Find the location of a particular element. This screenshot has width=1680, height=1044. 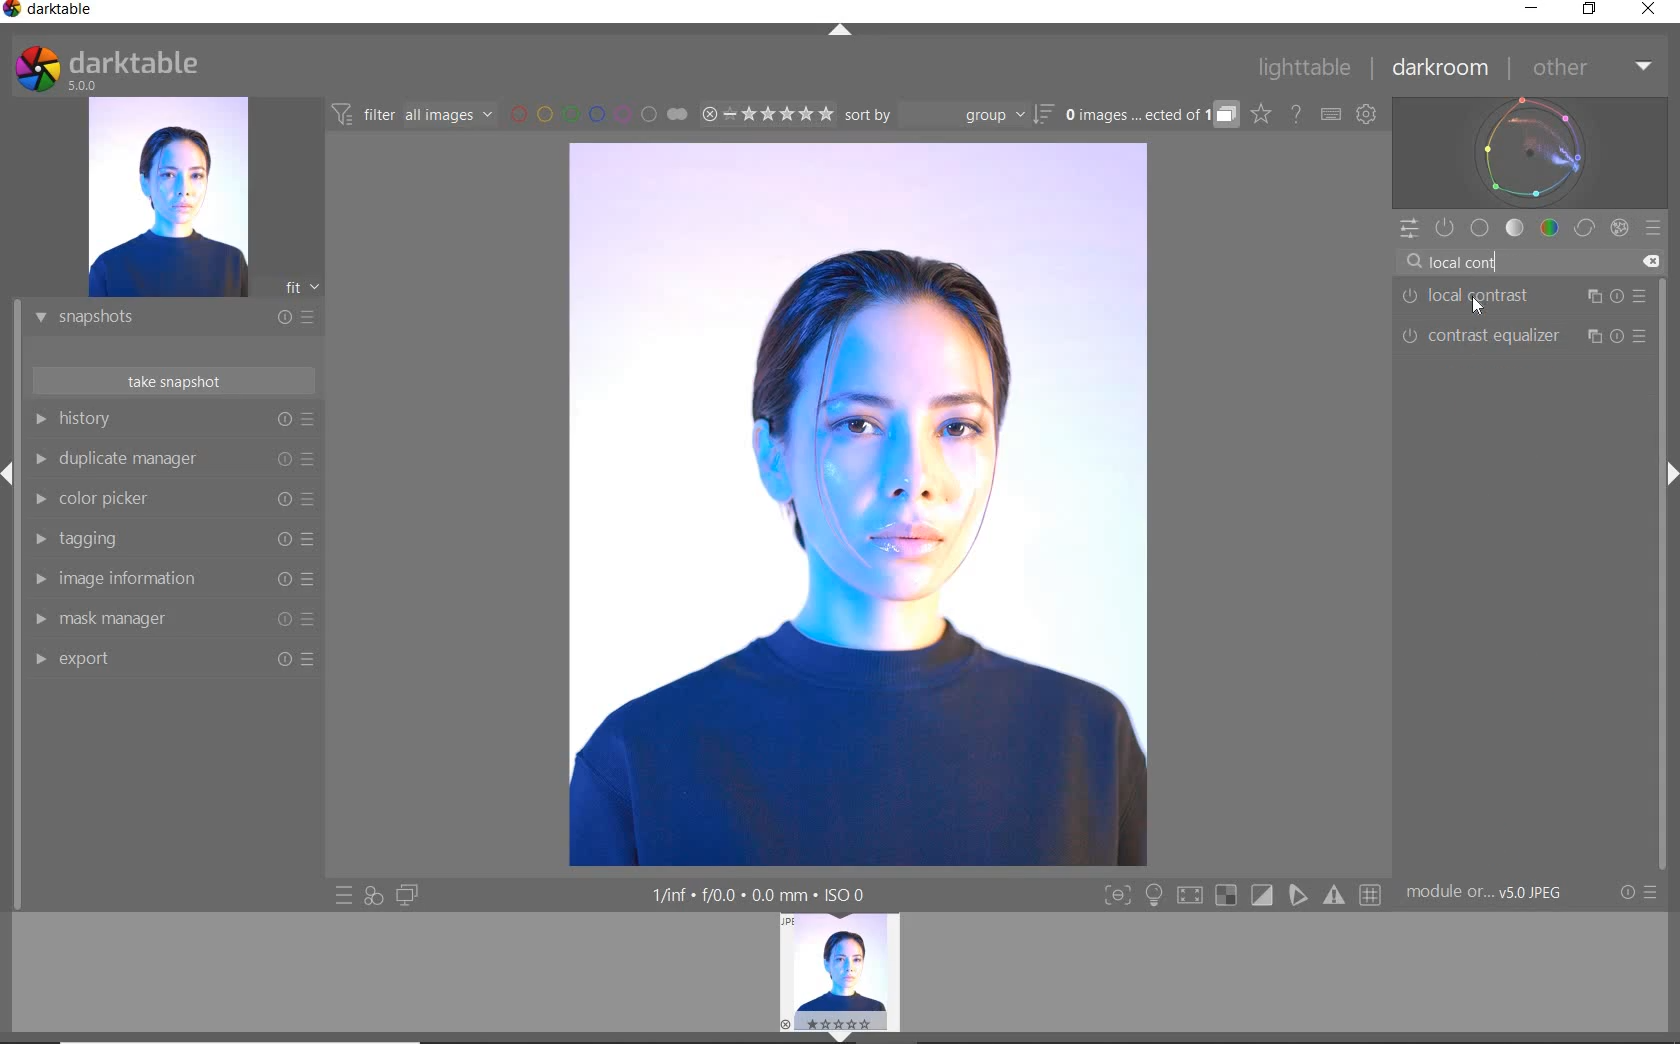

Button is located at coordinates (1263, 896).